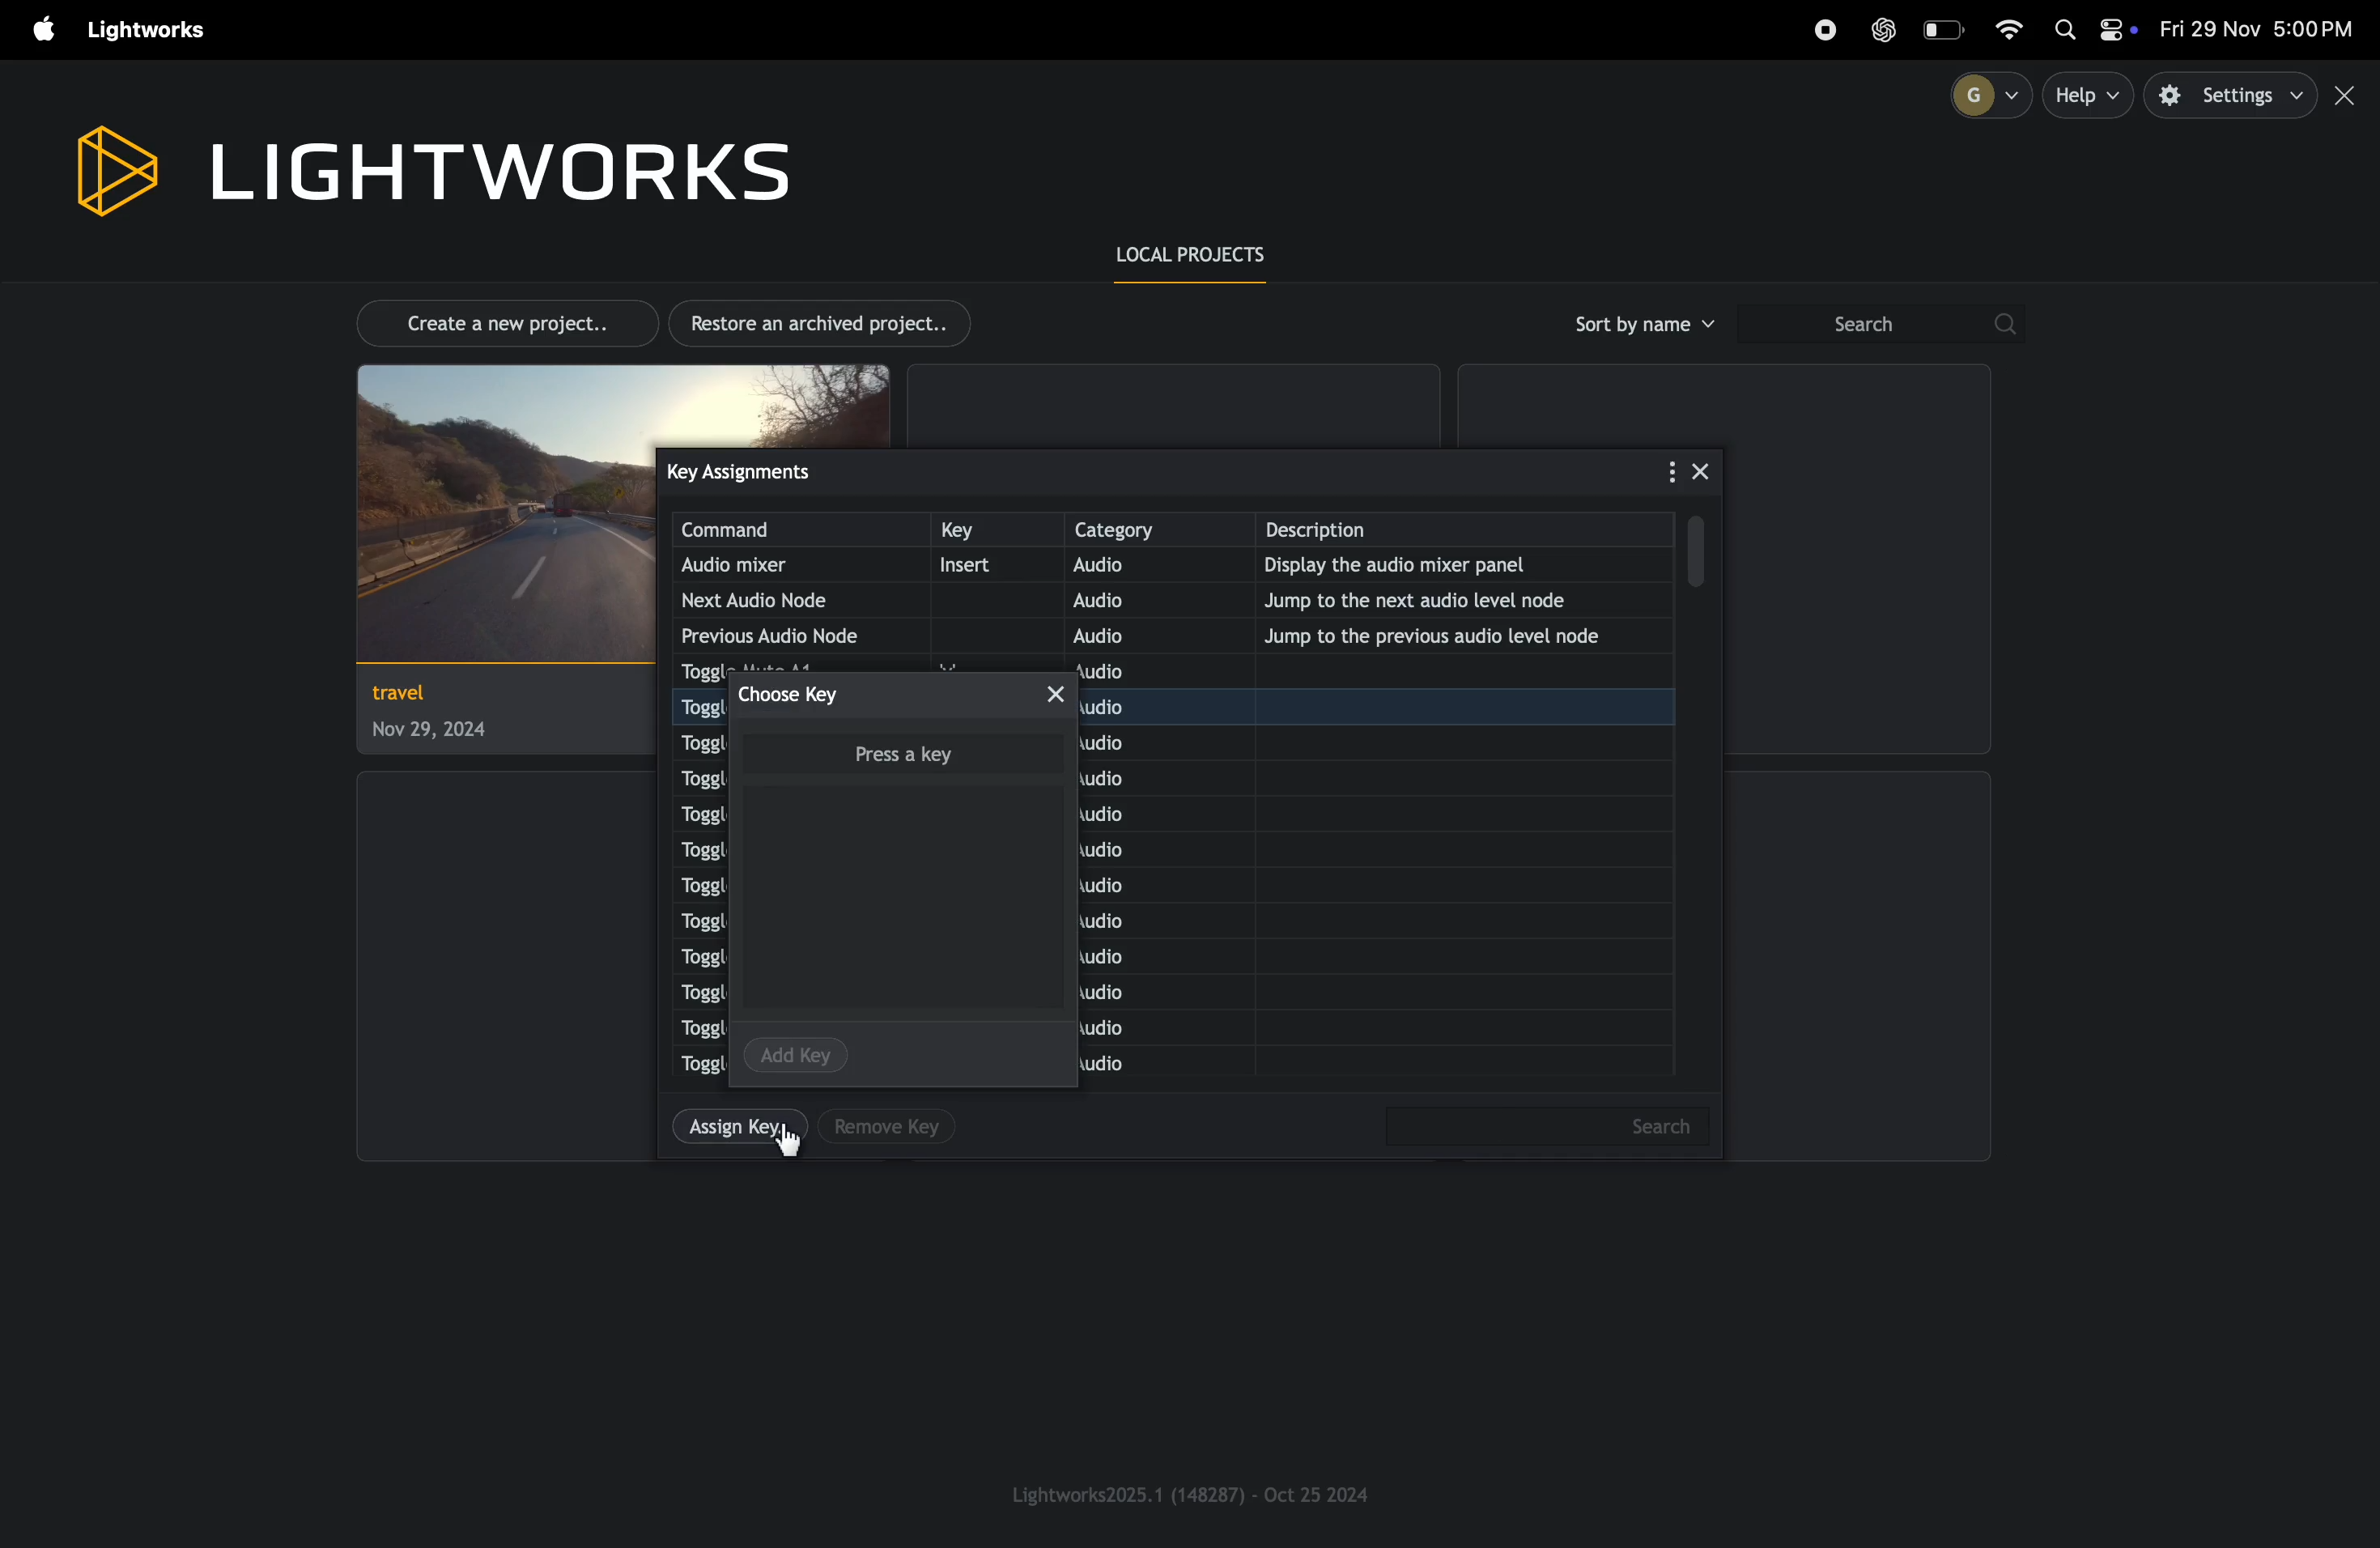 This screenshot has height=1548, width=2380. Describe the element at coordinates (985, 566) in the screenshot. I see `insert` at that location.